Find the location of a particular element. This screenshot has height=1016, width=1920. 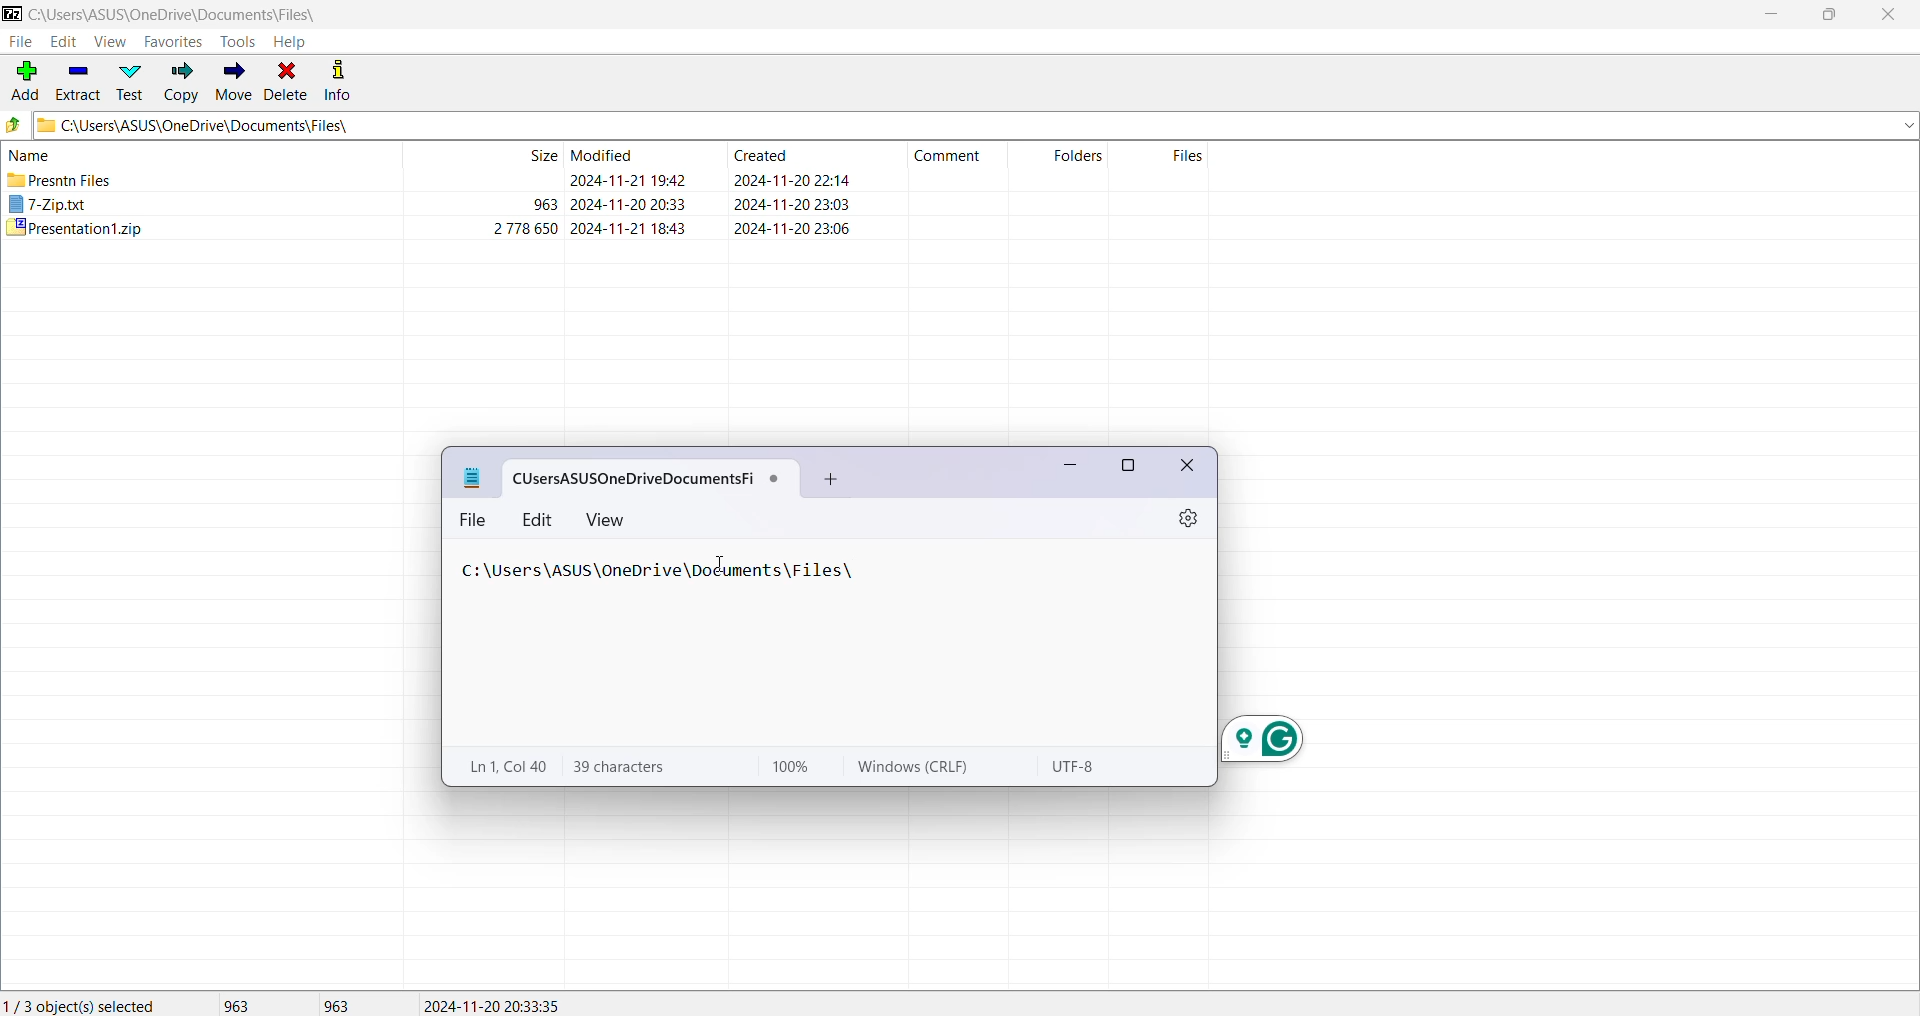

Minimize is located at coordinates (1066, 466).